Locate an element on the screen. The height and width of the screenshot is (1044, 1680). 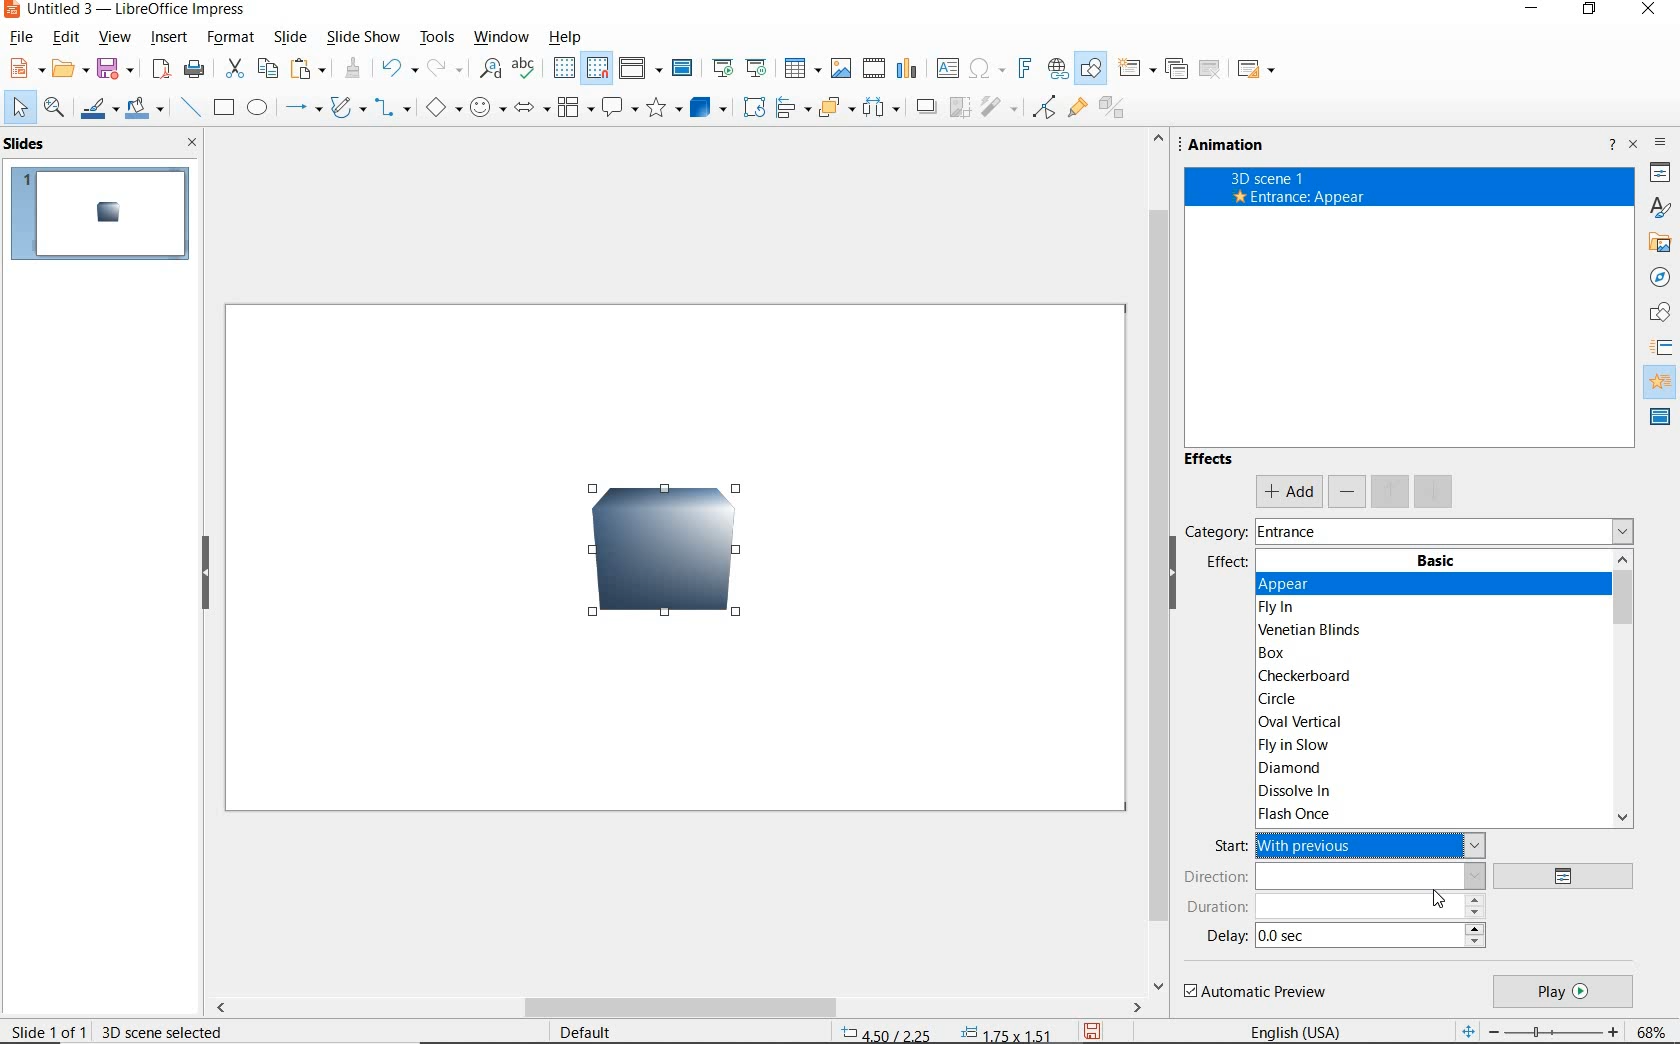
slide1 is located at coordinates (105, 215).